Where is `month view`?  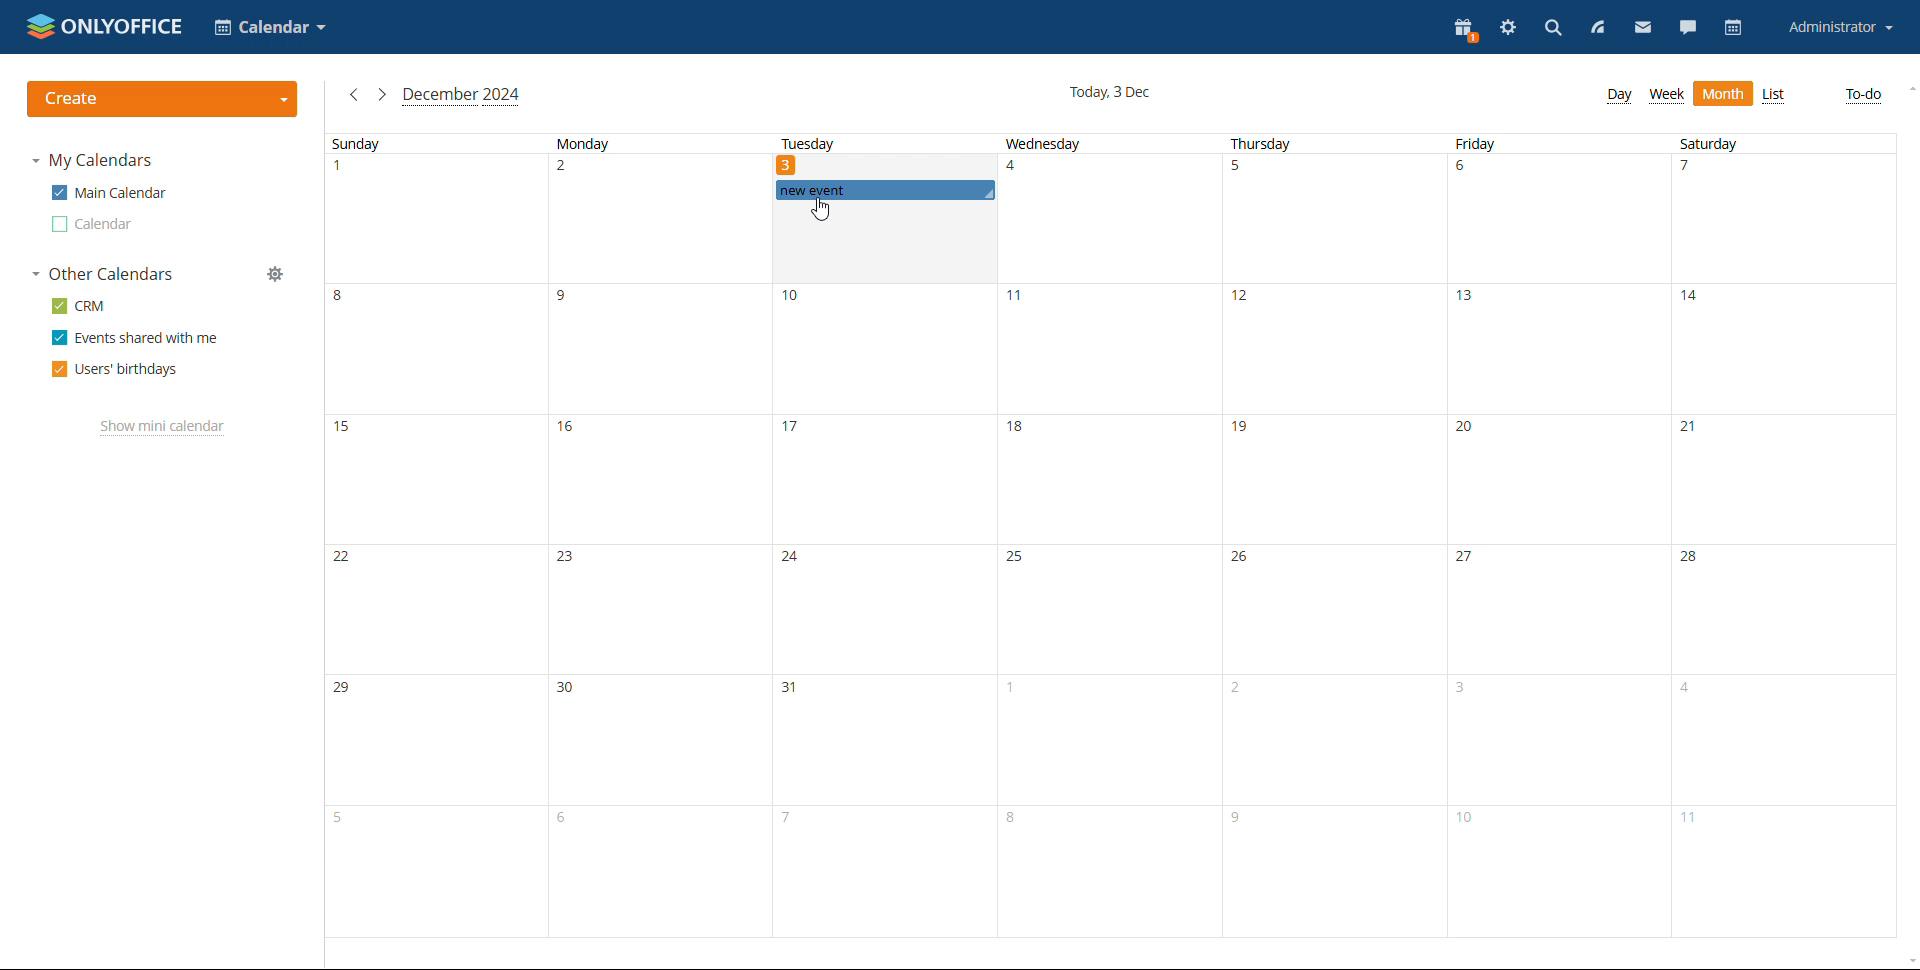
month view is located at coordinates (1723, 93).